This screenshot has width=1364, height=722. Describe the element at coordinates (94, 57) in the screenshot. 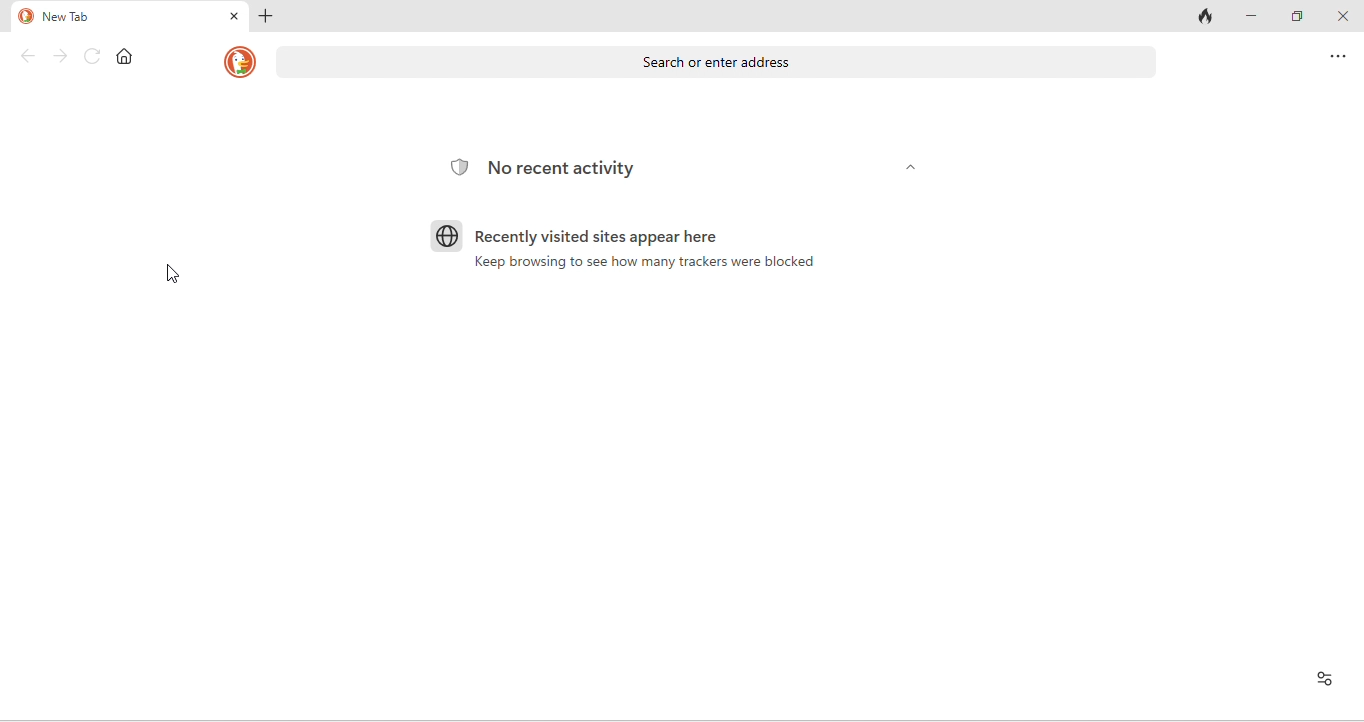

I see `refresh` at that location.